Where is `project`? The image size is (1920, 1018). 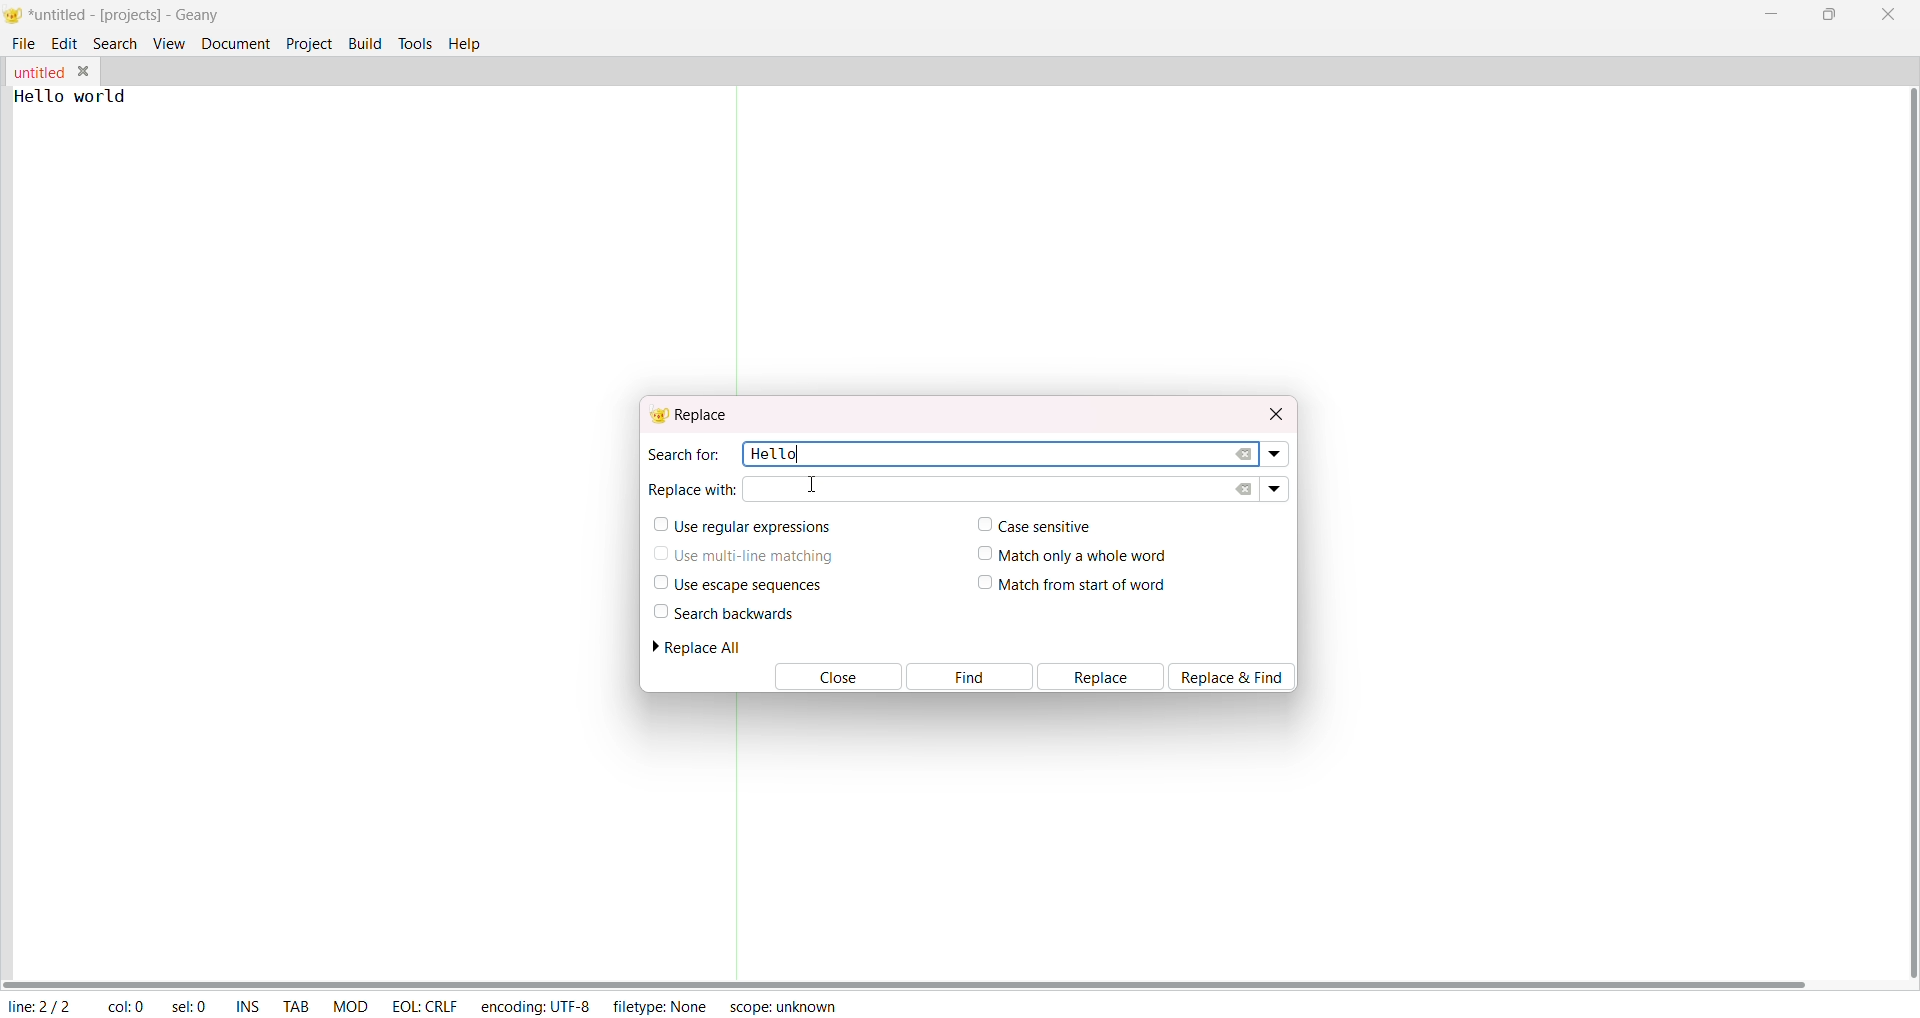 project is located at coordinates (309, 42).